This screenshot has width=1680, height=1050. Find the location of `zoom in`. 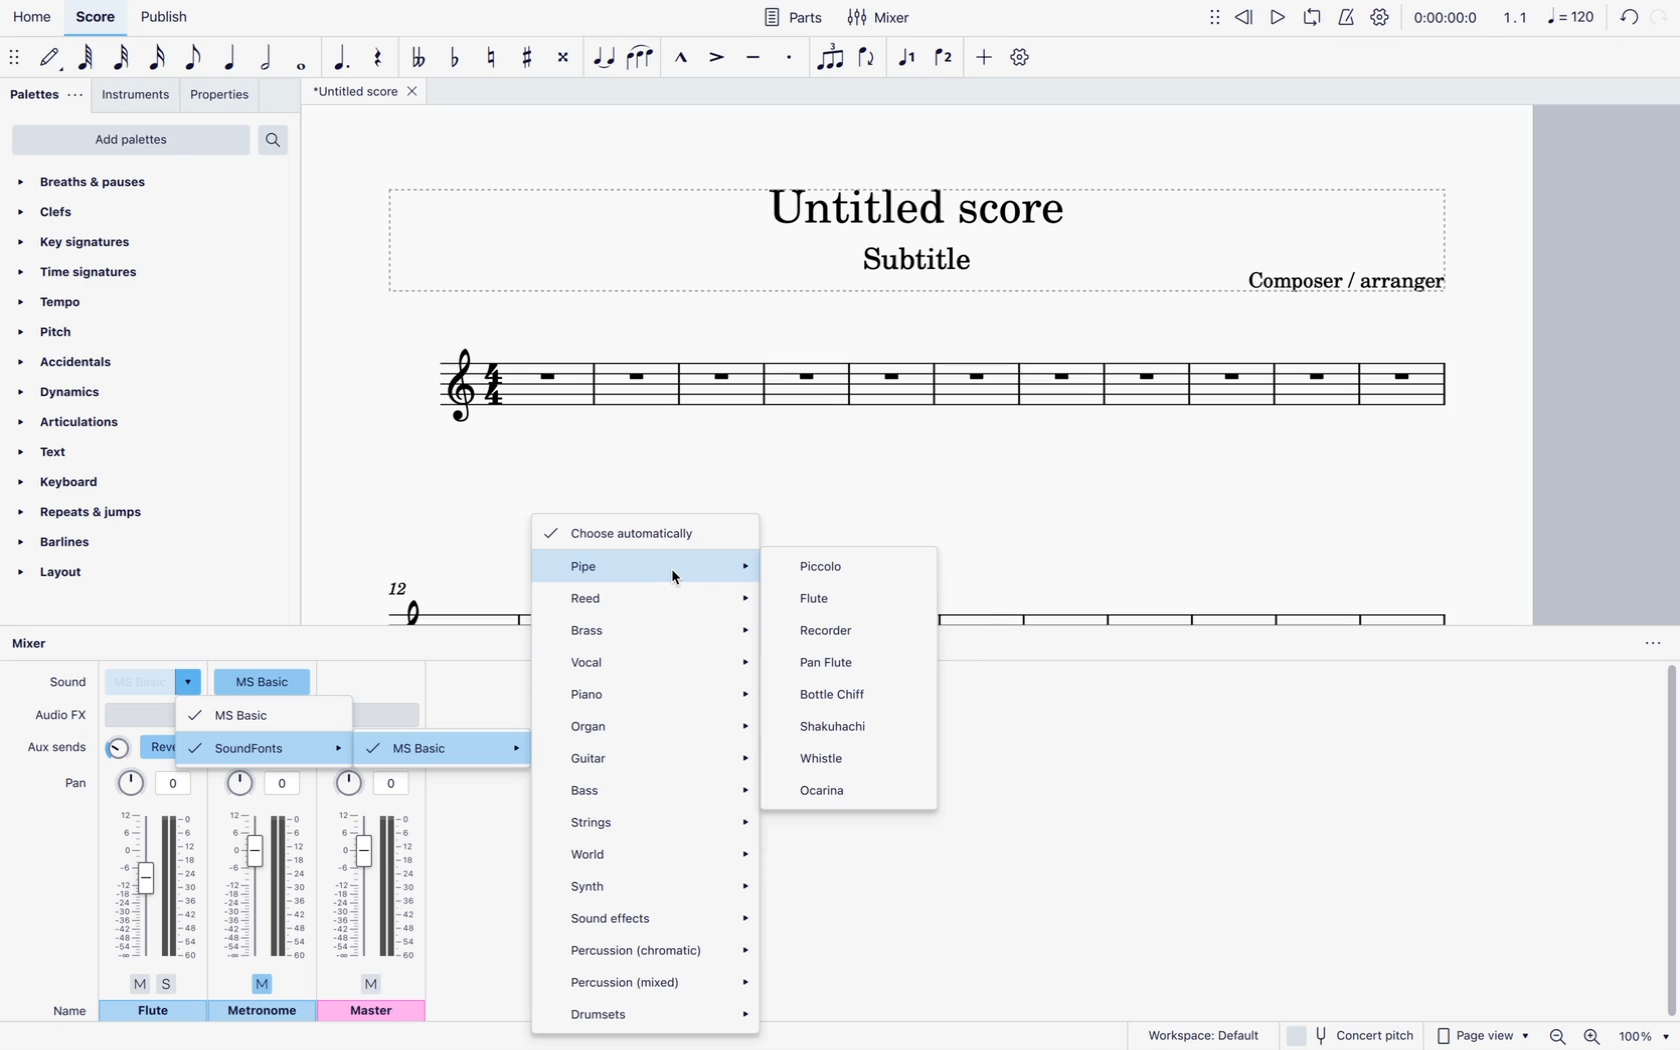

zoom in is located at coordinates (1594, 1034).